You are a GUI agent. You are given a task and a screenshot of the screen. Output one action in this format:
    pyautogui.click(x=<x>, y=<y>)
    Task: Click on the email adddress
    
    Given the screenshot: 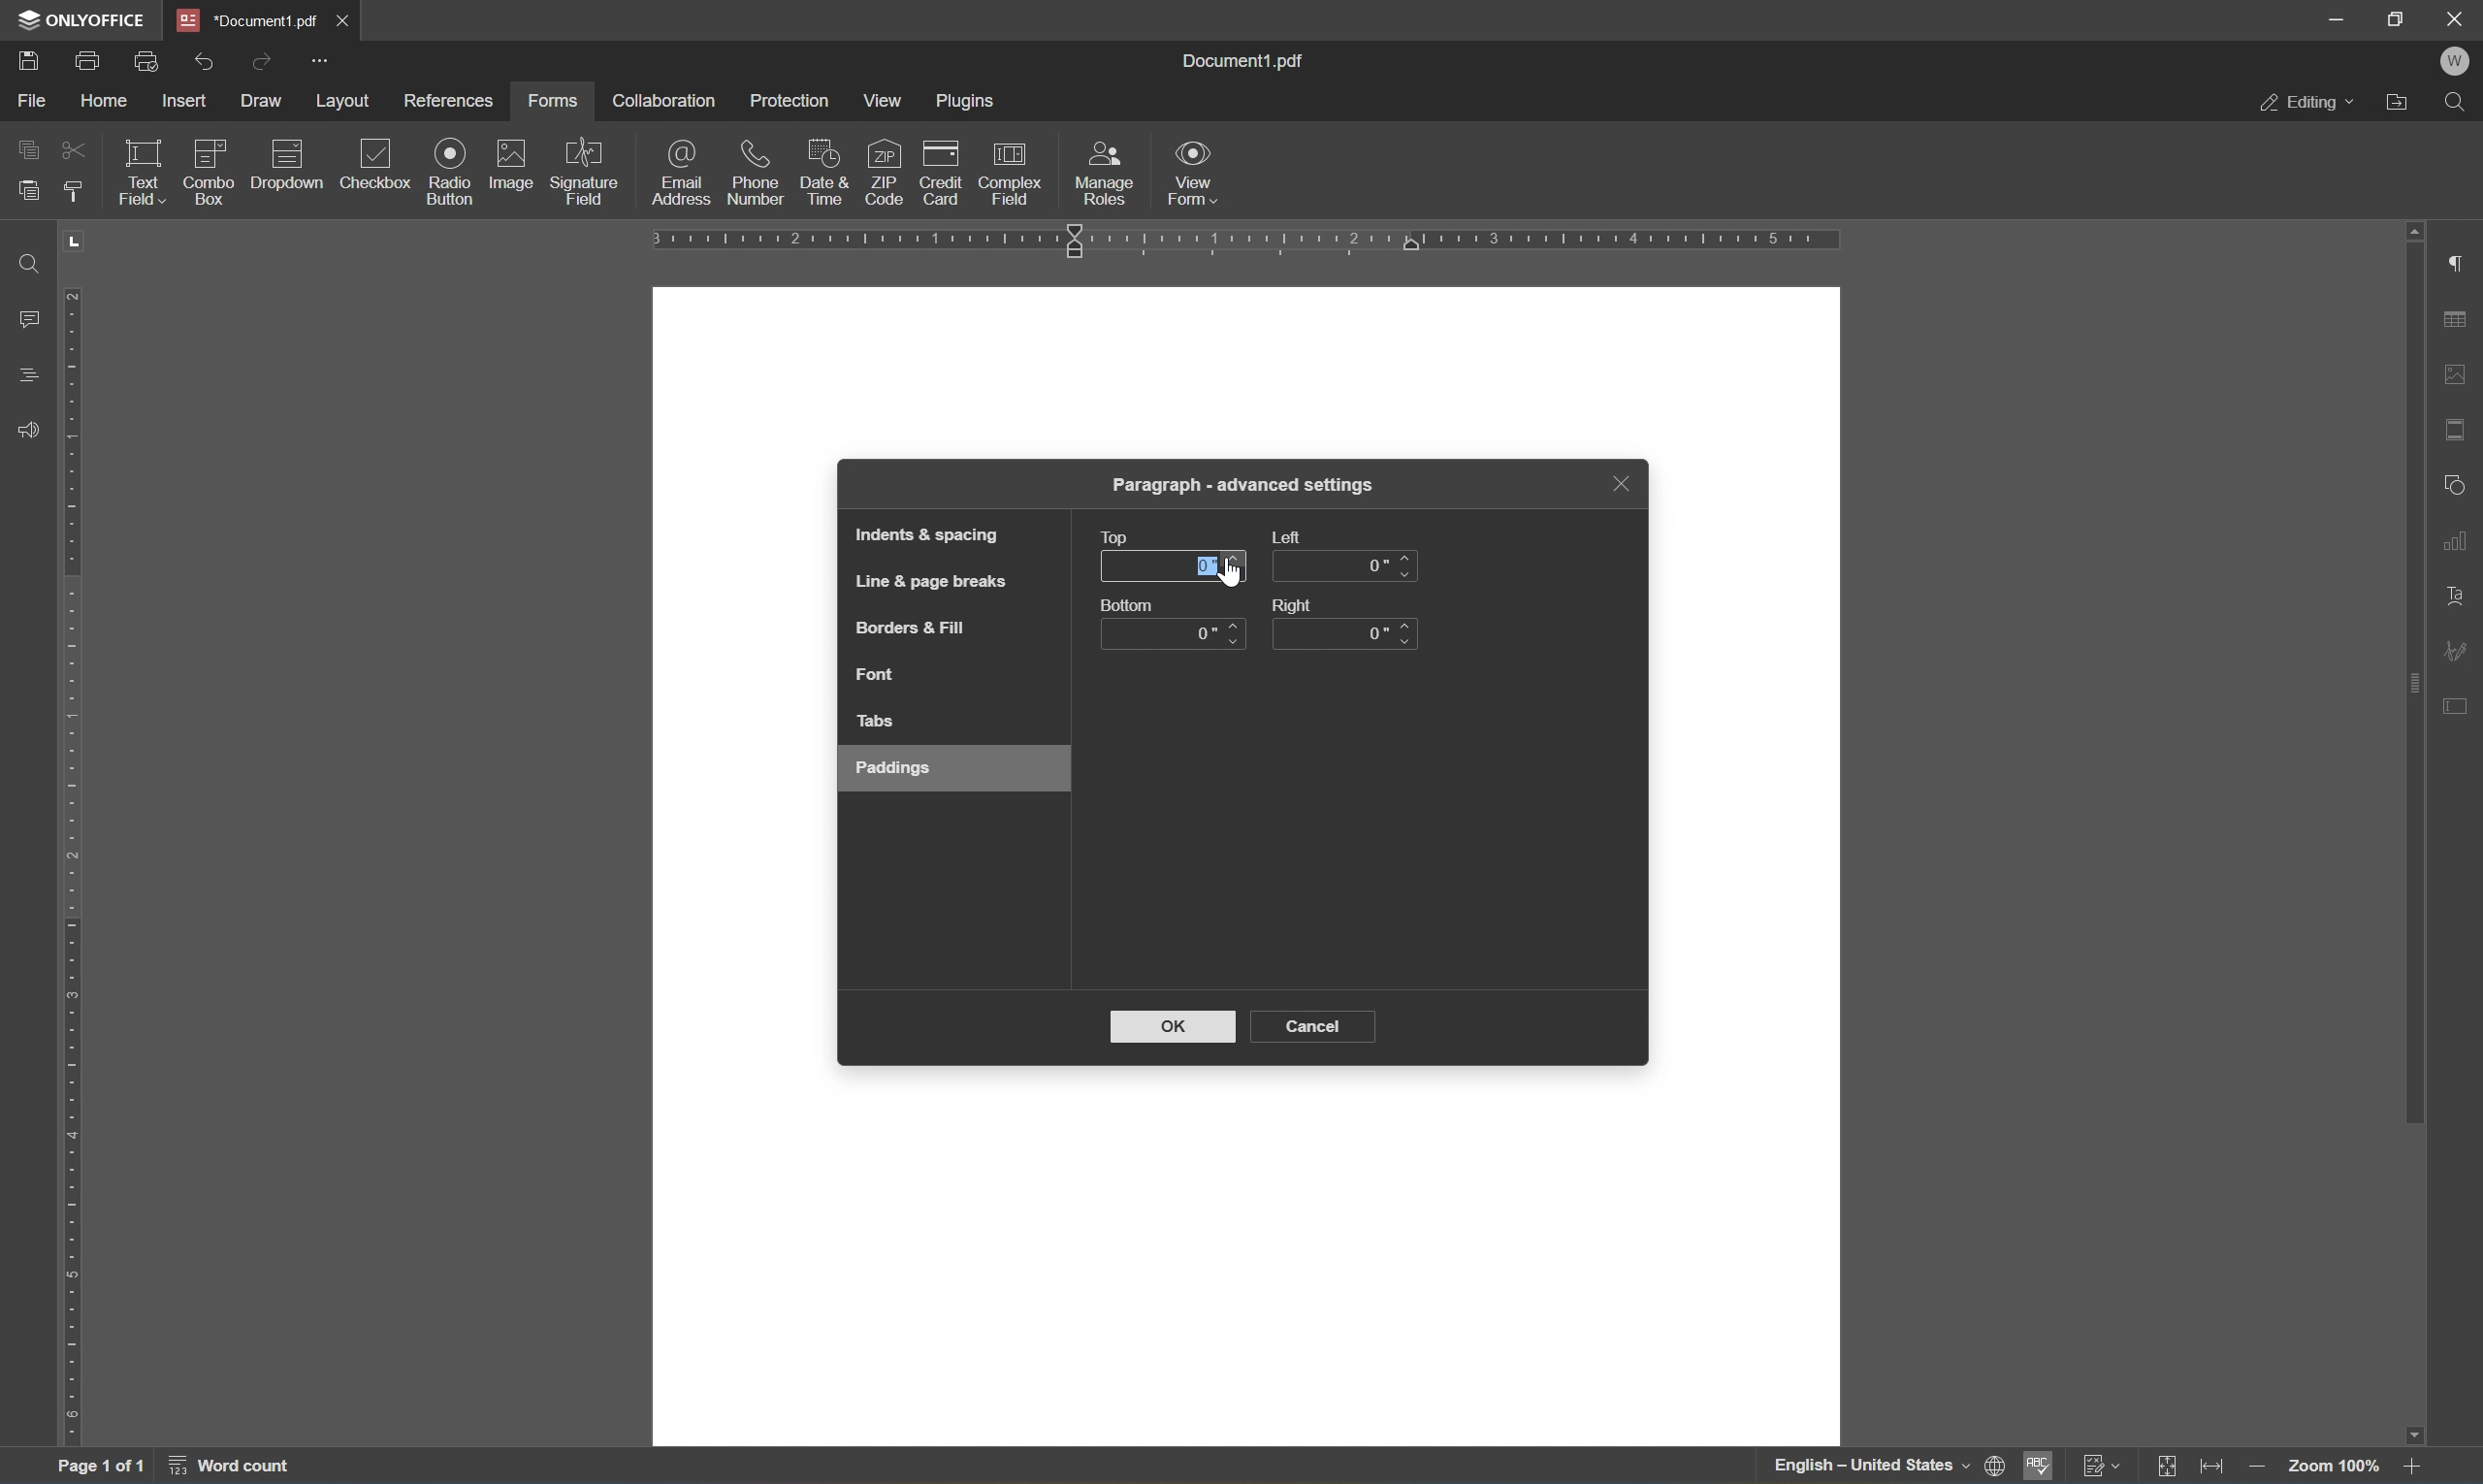 What is the action you would take?
    pyautogui.click(x=680, y=172)
    